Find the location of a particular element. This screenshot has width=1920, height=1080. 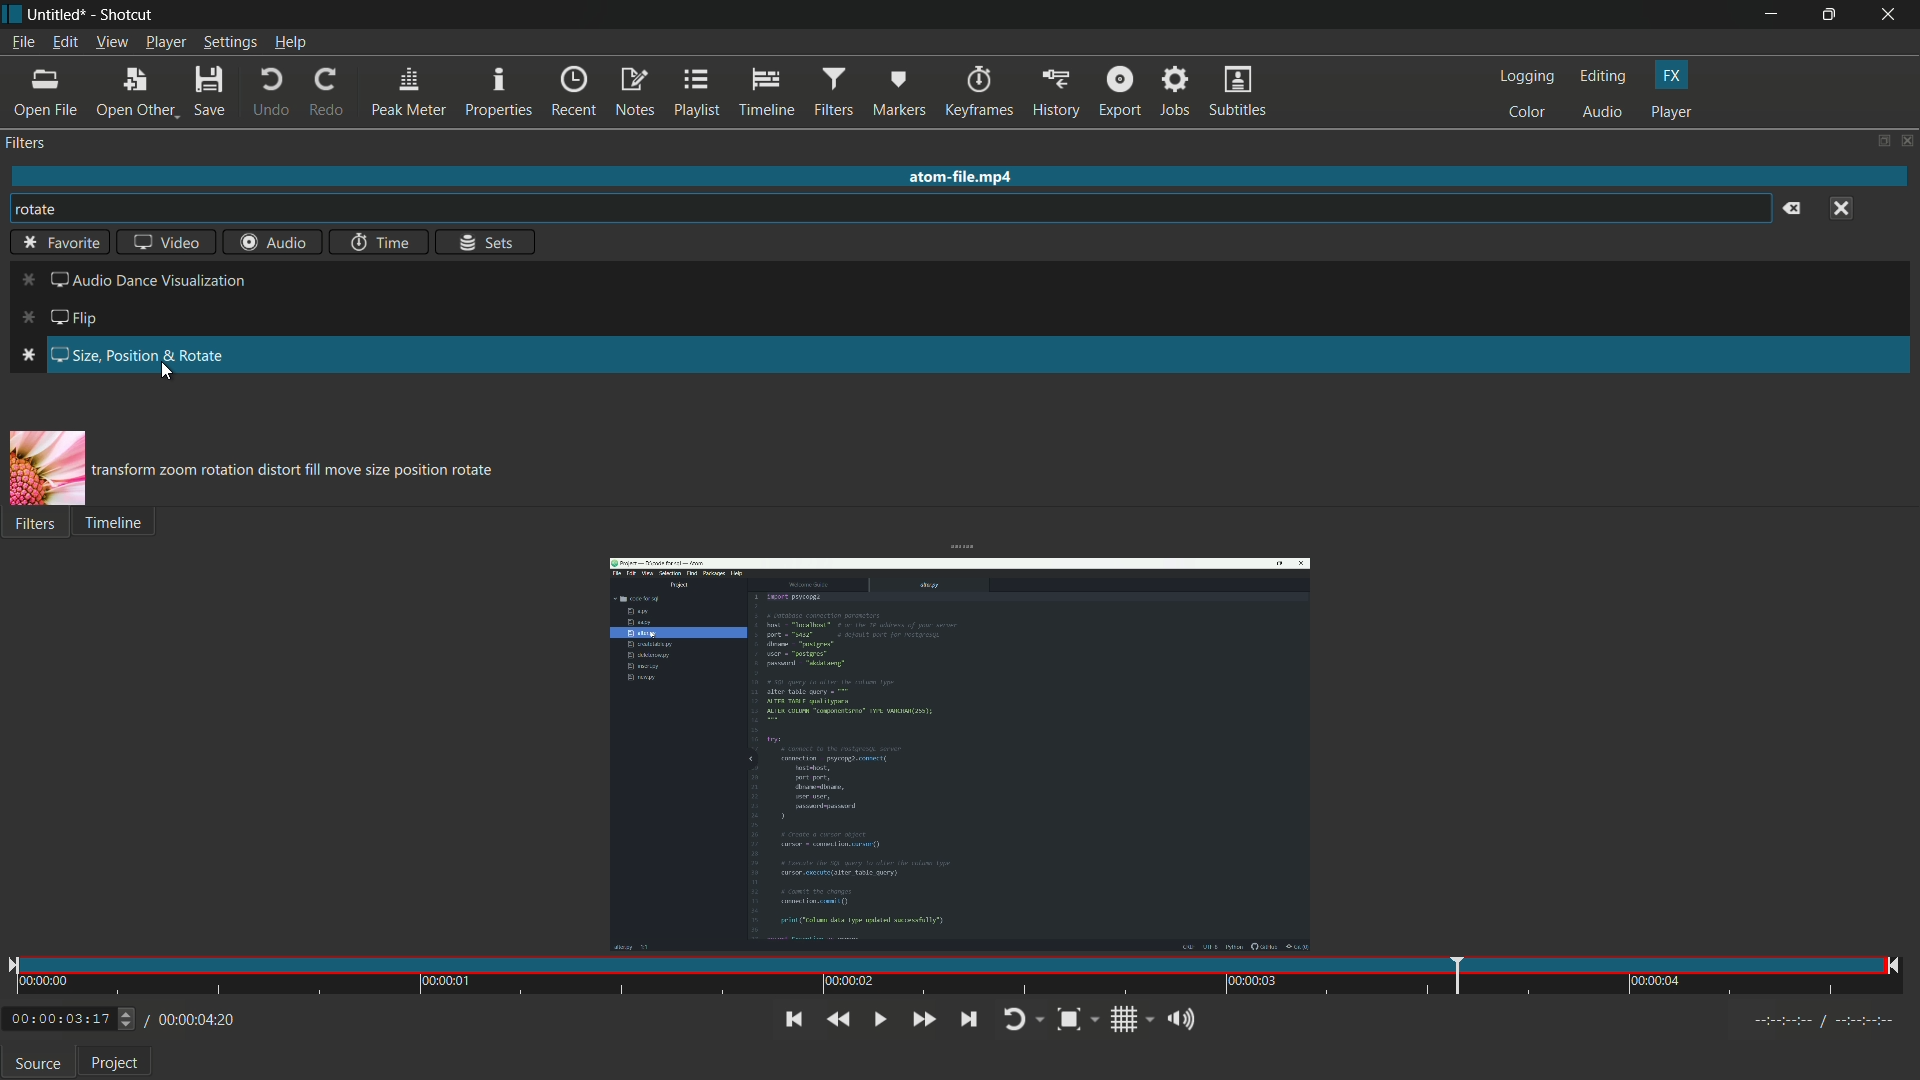

redo is located at coordinates (327, 93).